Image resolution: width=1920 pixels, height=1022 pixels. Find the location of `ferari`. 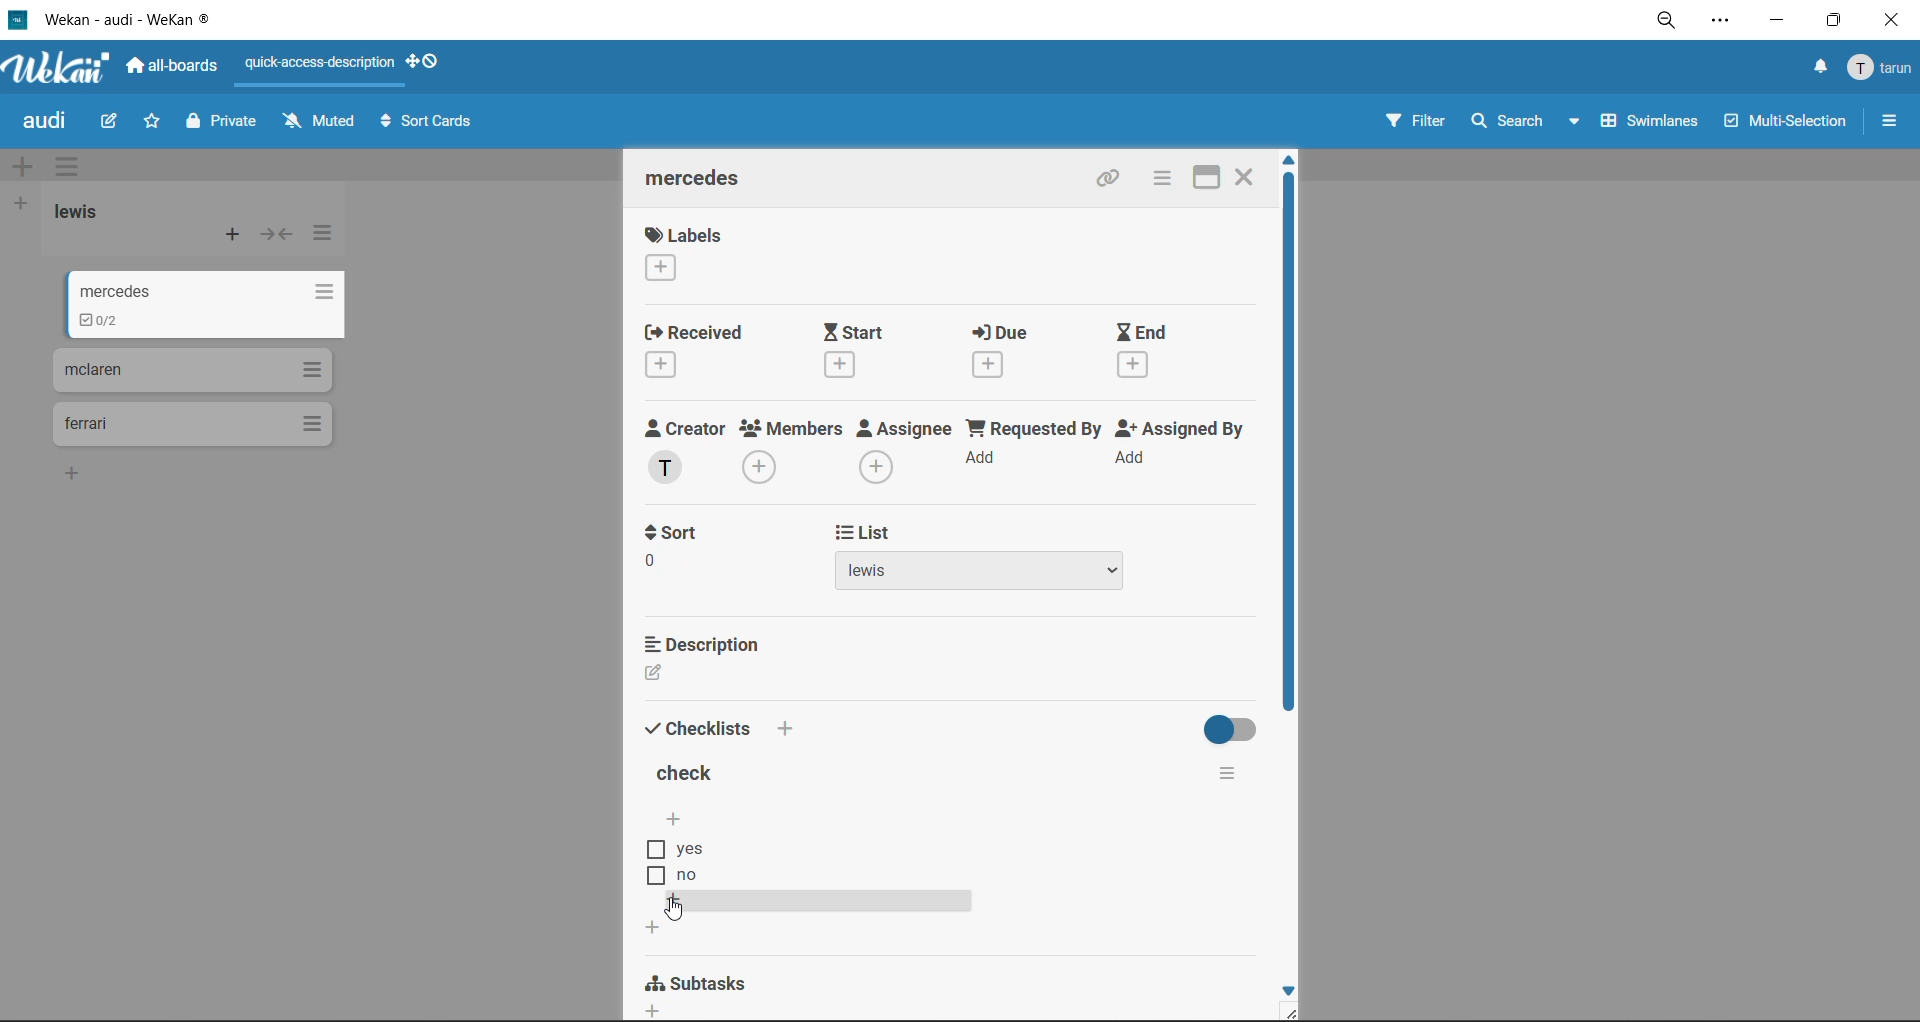

ferari is located at coordinates (88, 425).